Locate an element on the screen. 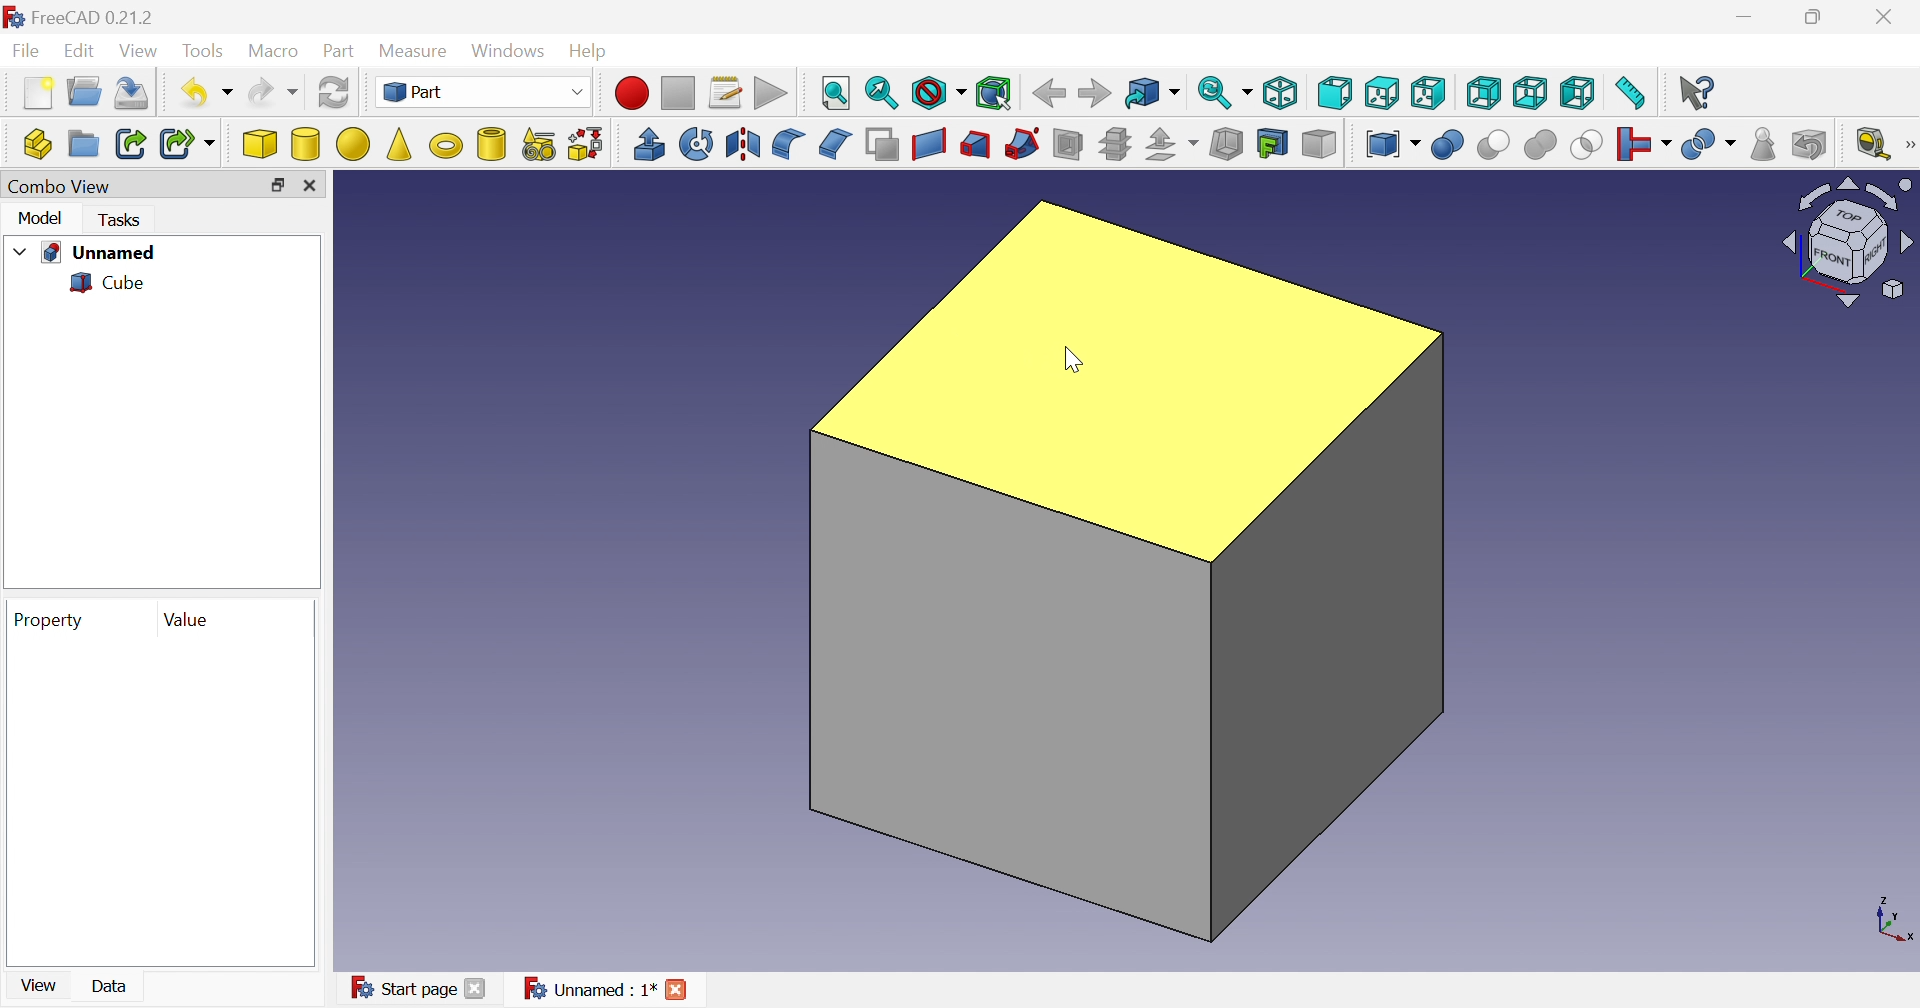 The height and width of the screenshot is (1008, 1920). Stop macro recording is located at coordinates (681, 94).